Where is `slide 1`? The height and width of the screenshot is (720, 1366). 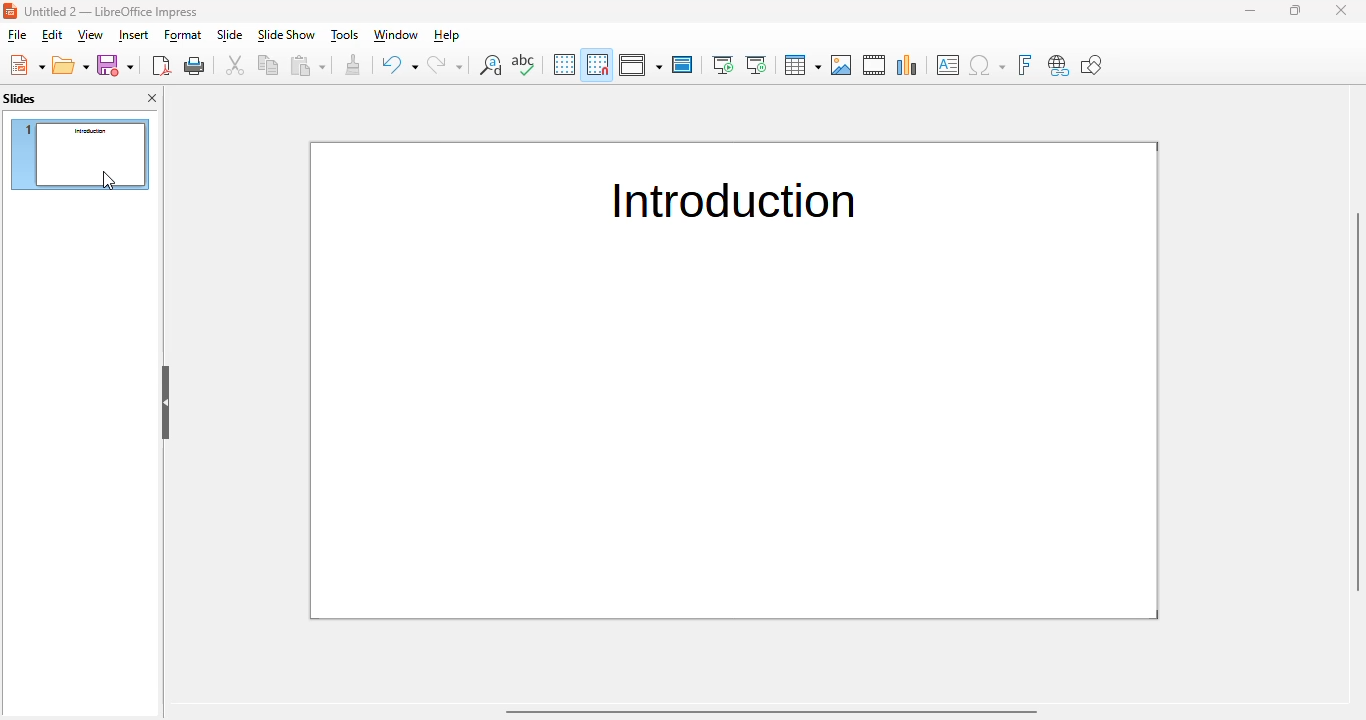 slide 1 is located at coordinates (79, 153).